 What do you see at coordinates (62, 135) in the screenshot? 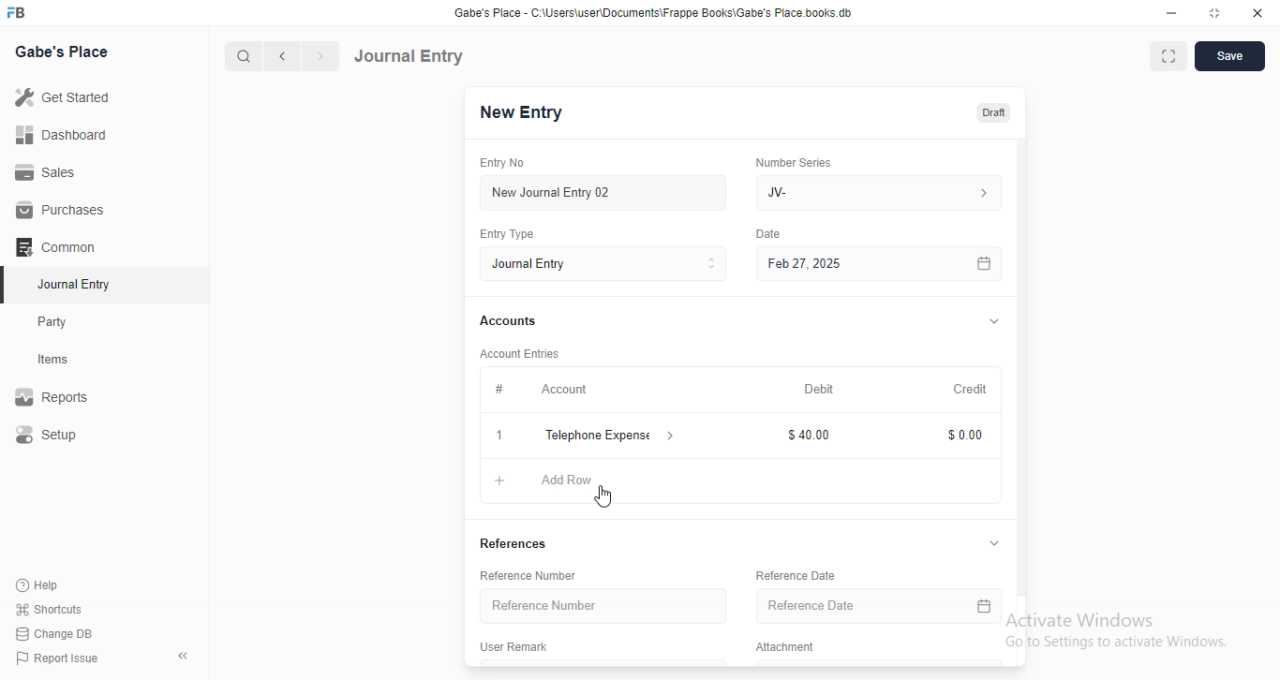
I see `Dashboard` at bounding box center [62, 135].